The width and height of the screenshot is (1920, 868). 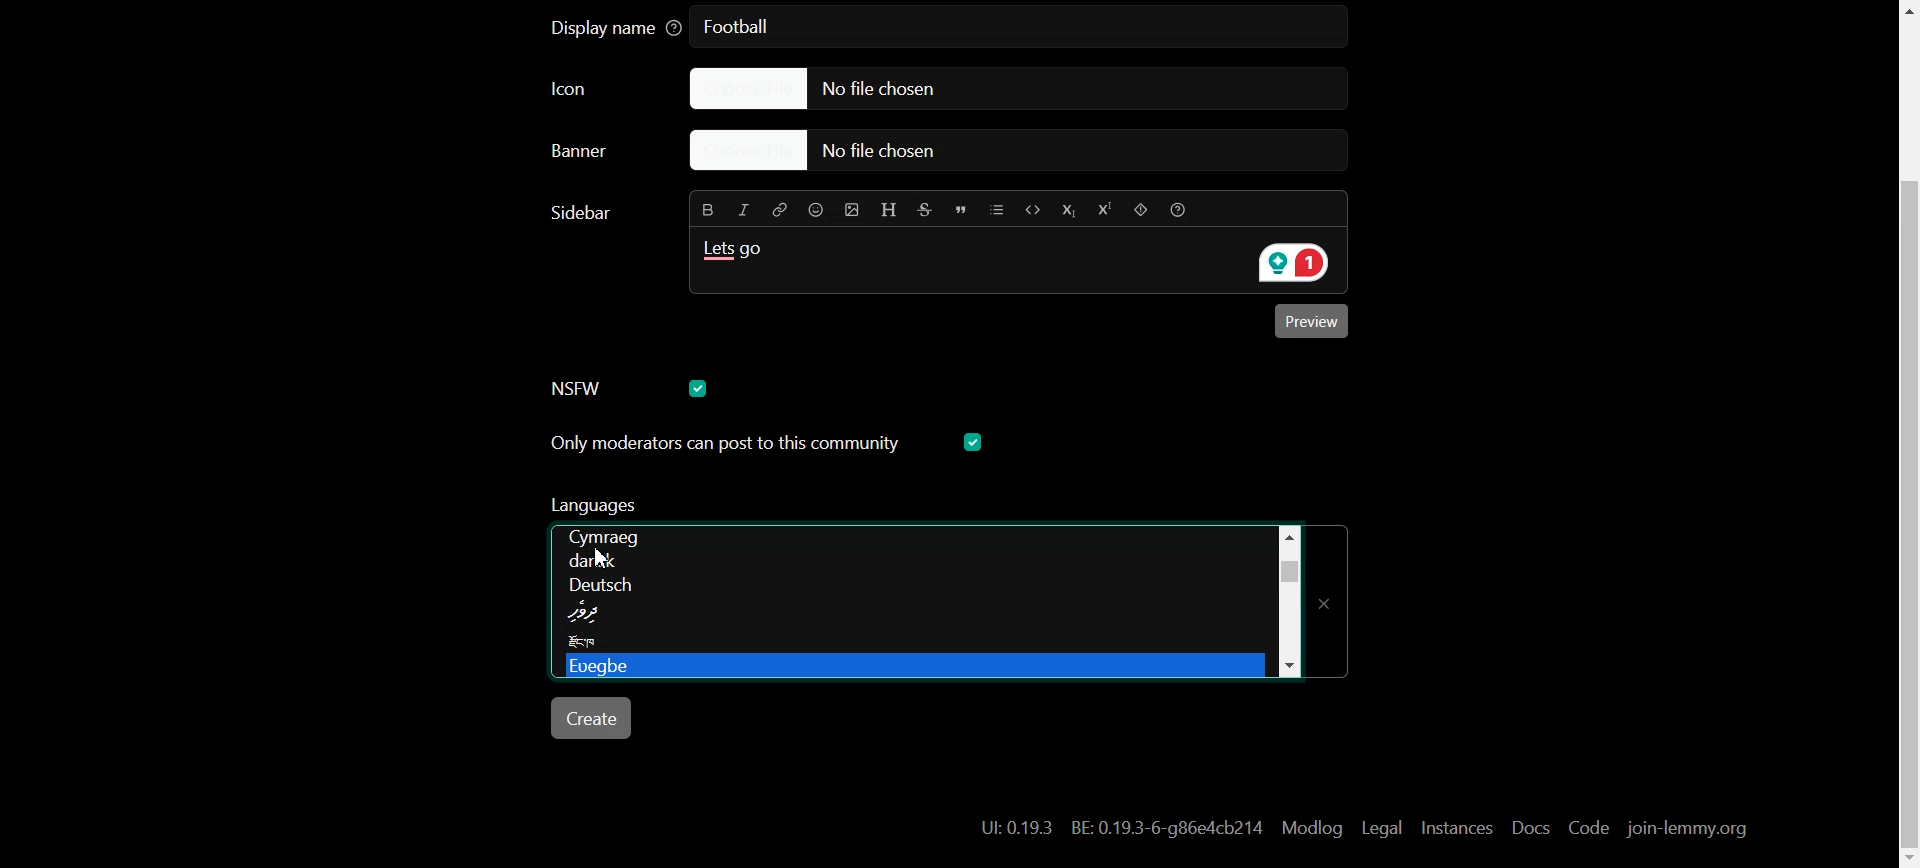 I want to click on check, so click(x=976, y=442).